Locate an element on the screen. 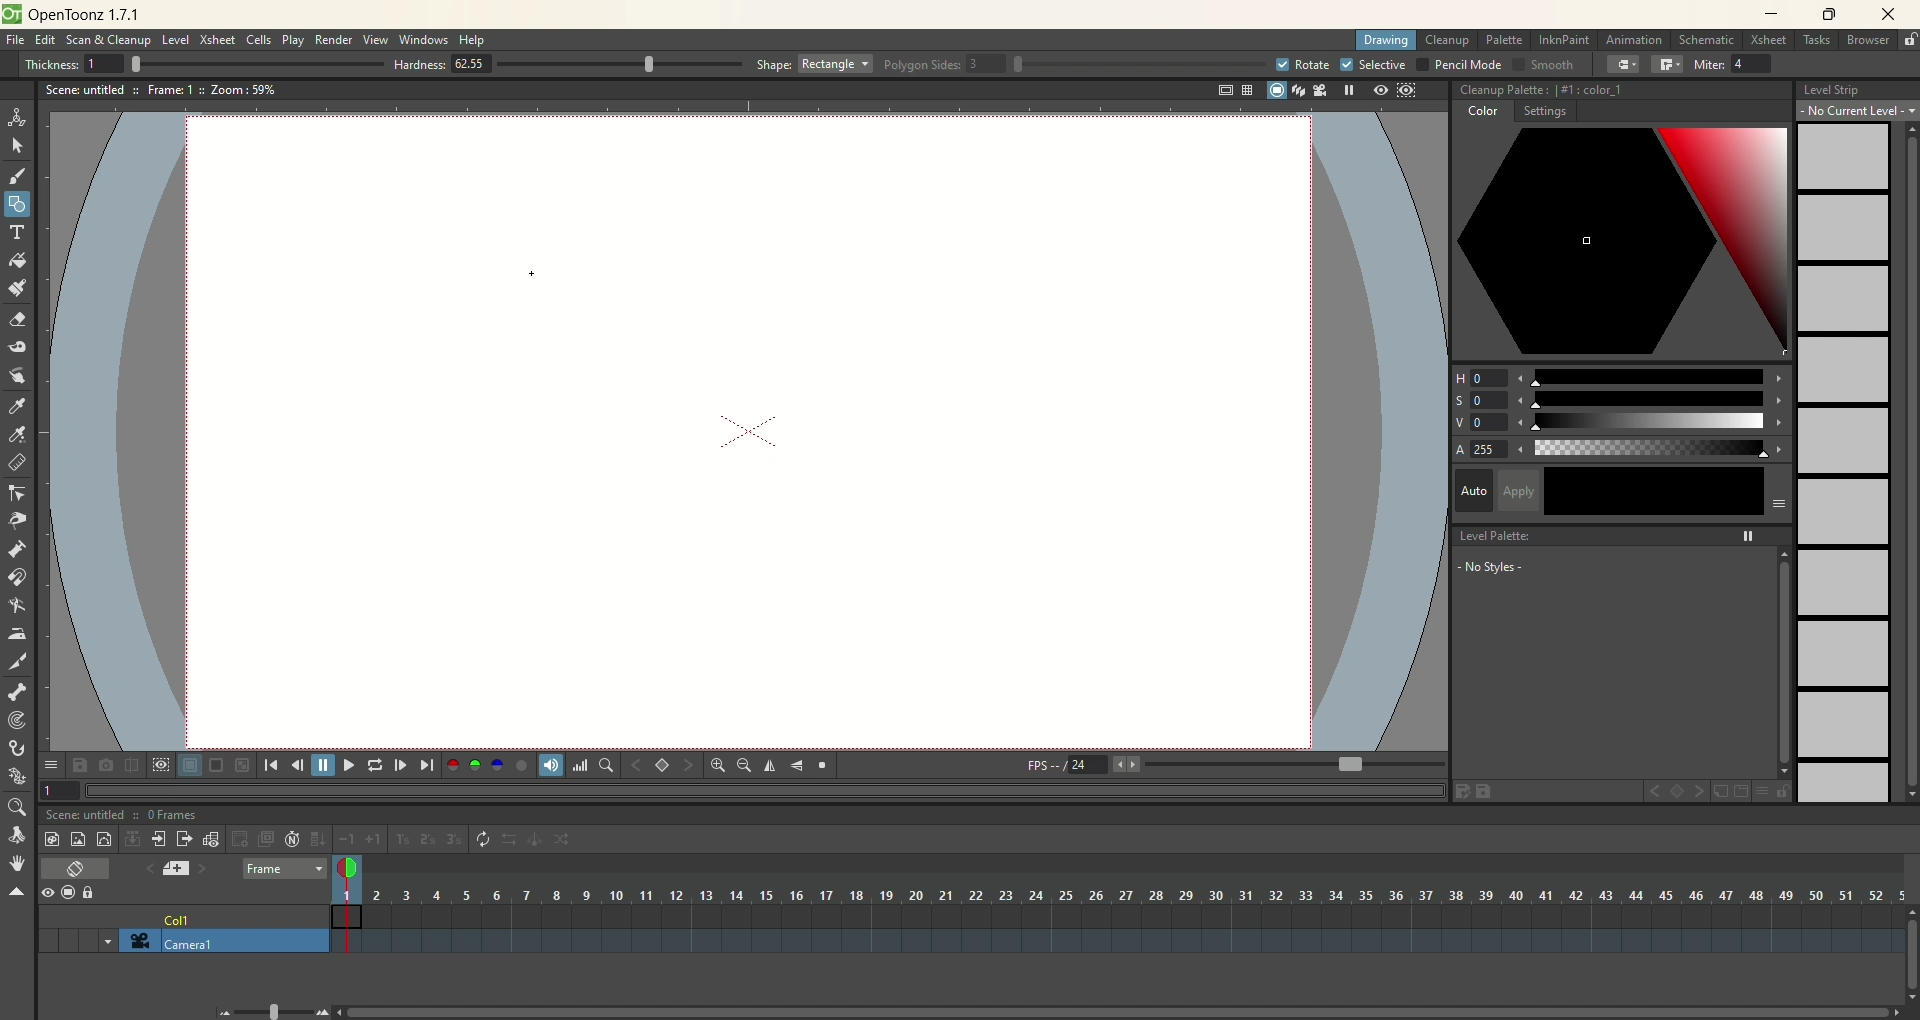 This screenshot has width=1920, height=1020. no style is located at coordinates (1531, 567).